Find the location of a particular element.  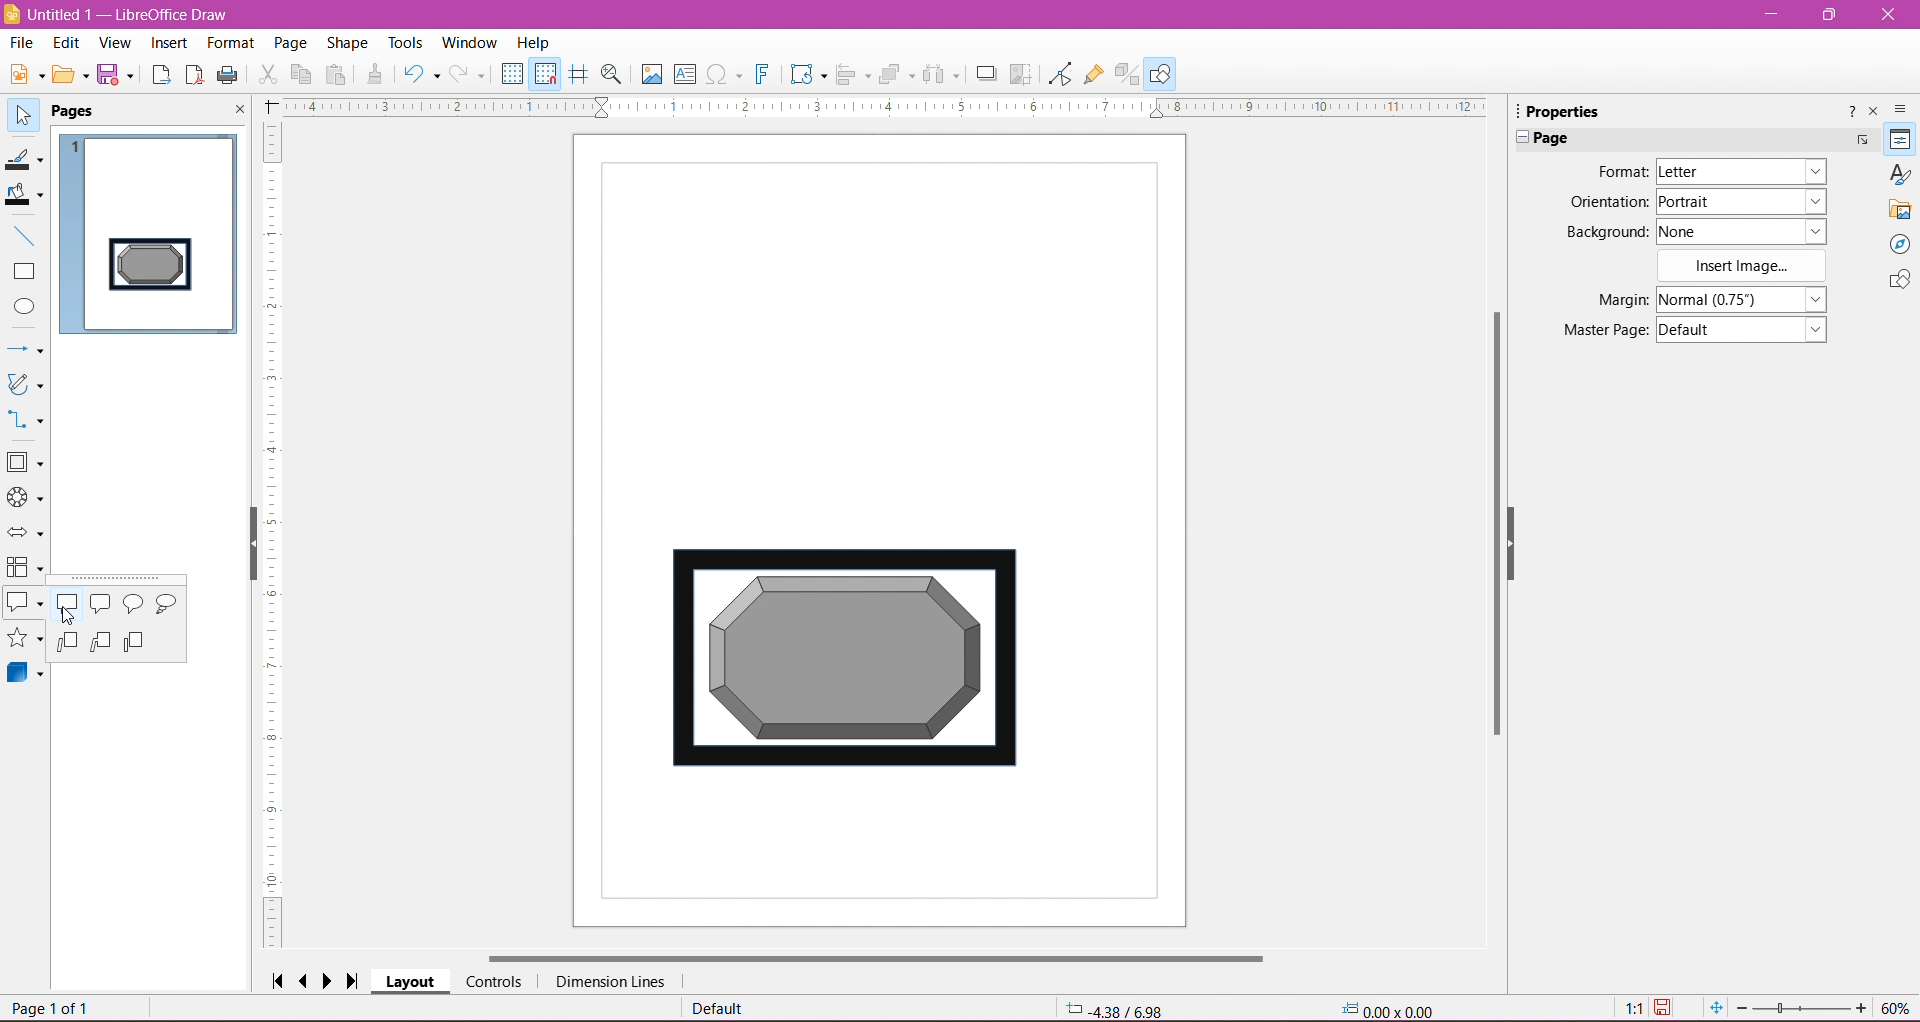

Stars and Banners is located at coordinates (26, 640).